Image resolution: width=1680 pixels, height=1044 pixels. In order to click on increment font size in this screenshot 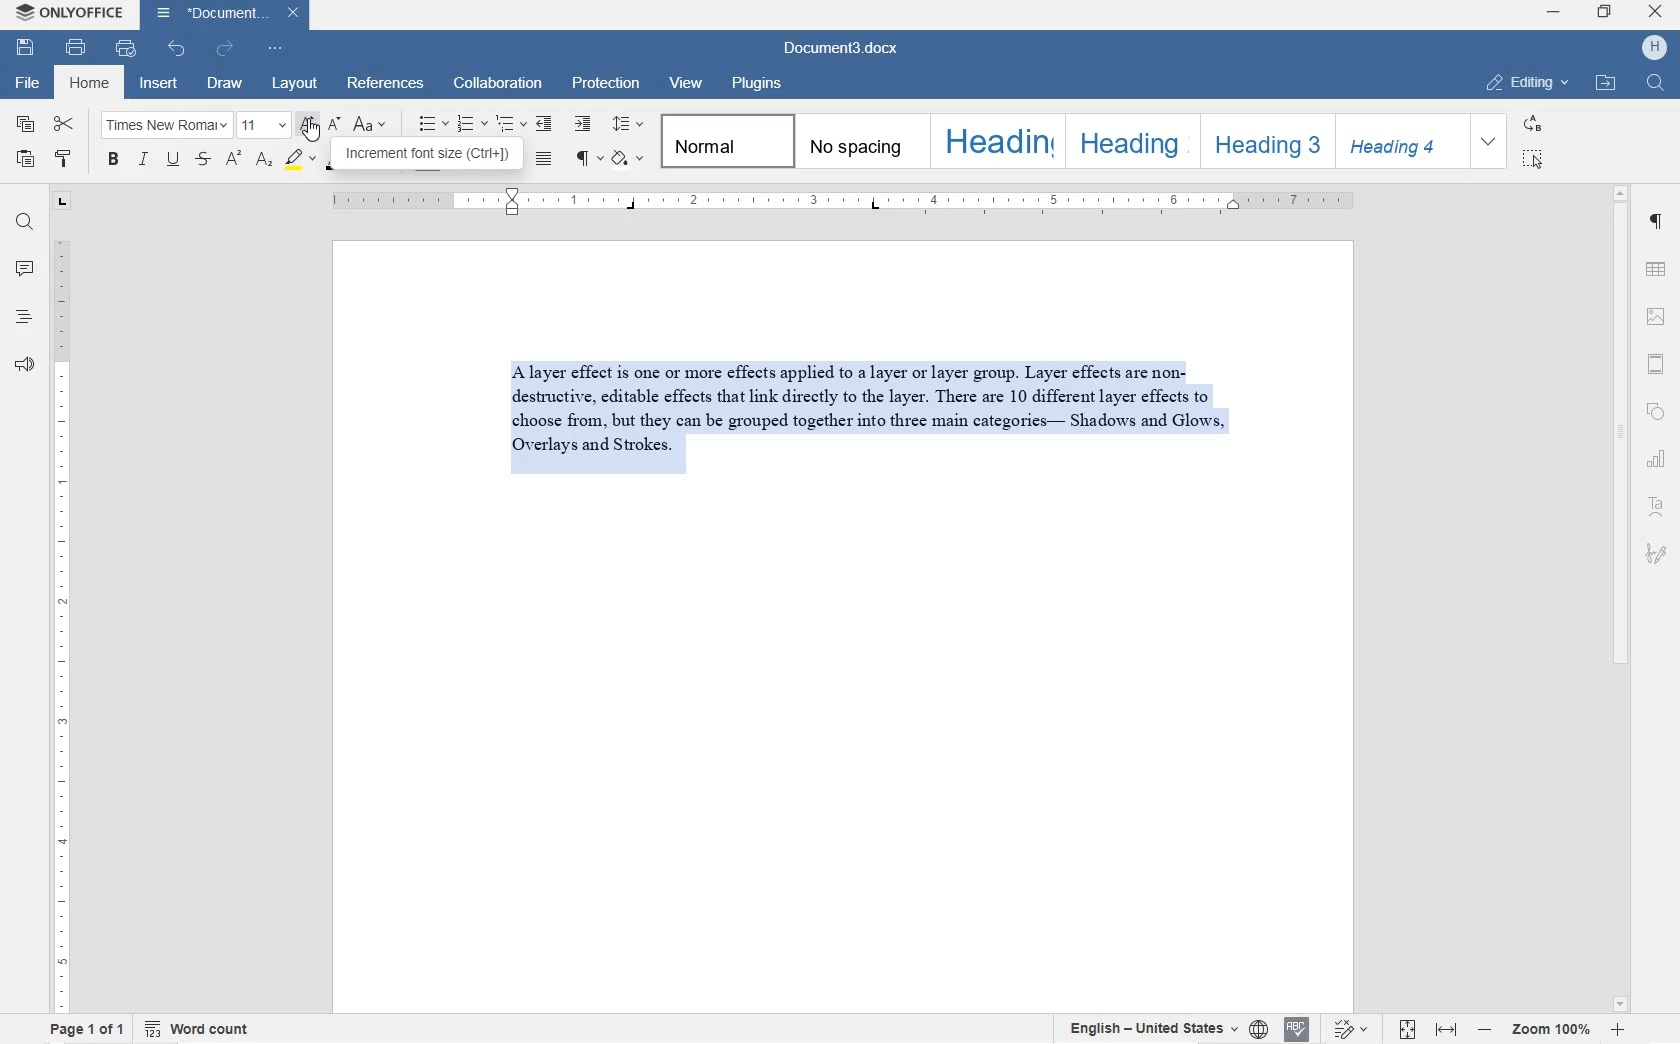, I will do `click(307, 125)`.